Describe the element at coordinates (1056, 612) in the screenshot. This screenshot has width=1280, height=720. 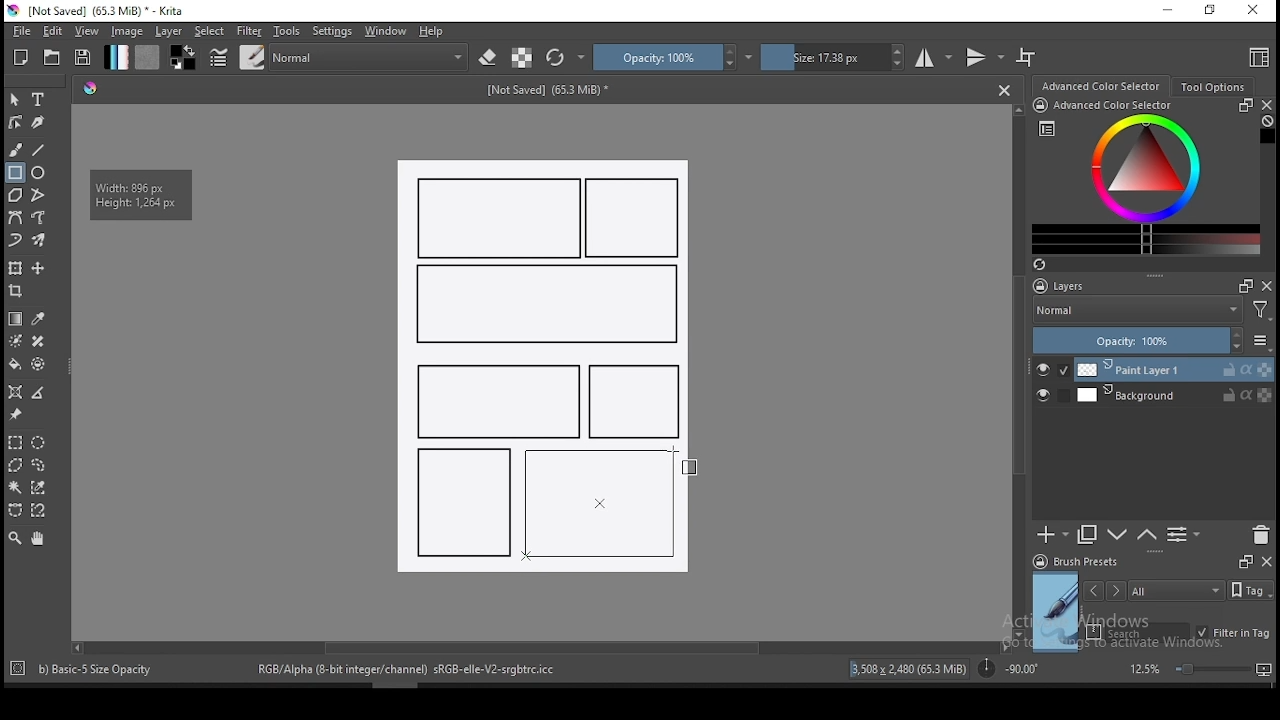
I see `preview` at that location.